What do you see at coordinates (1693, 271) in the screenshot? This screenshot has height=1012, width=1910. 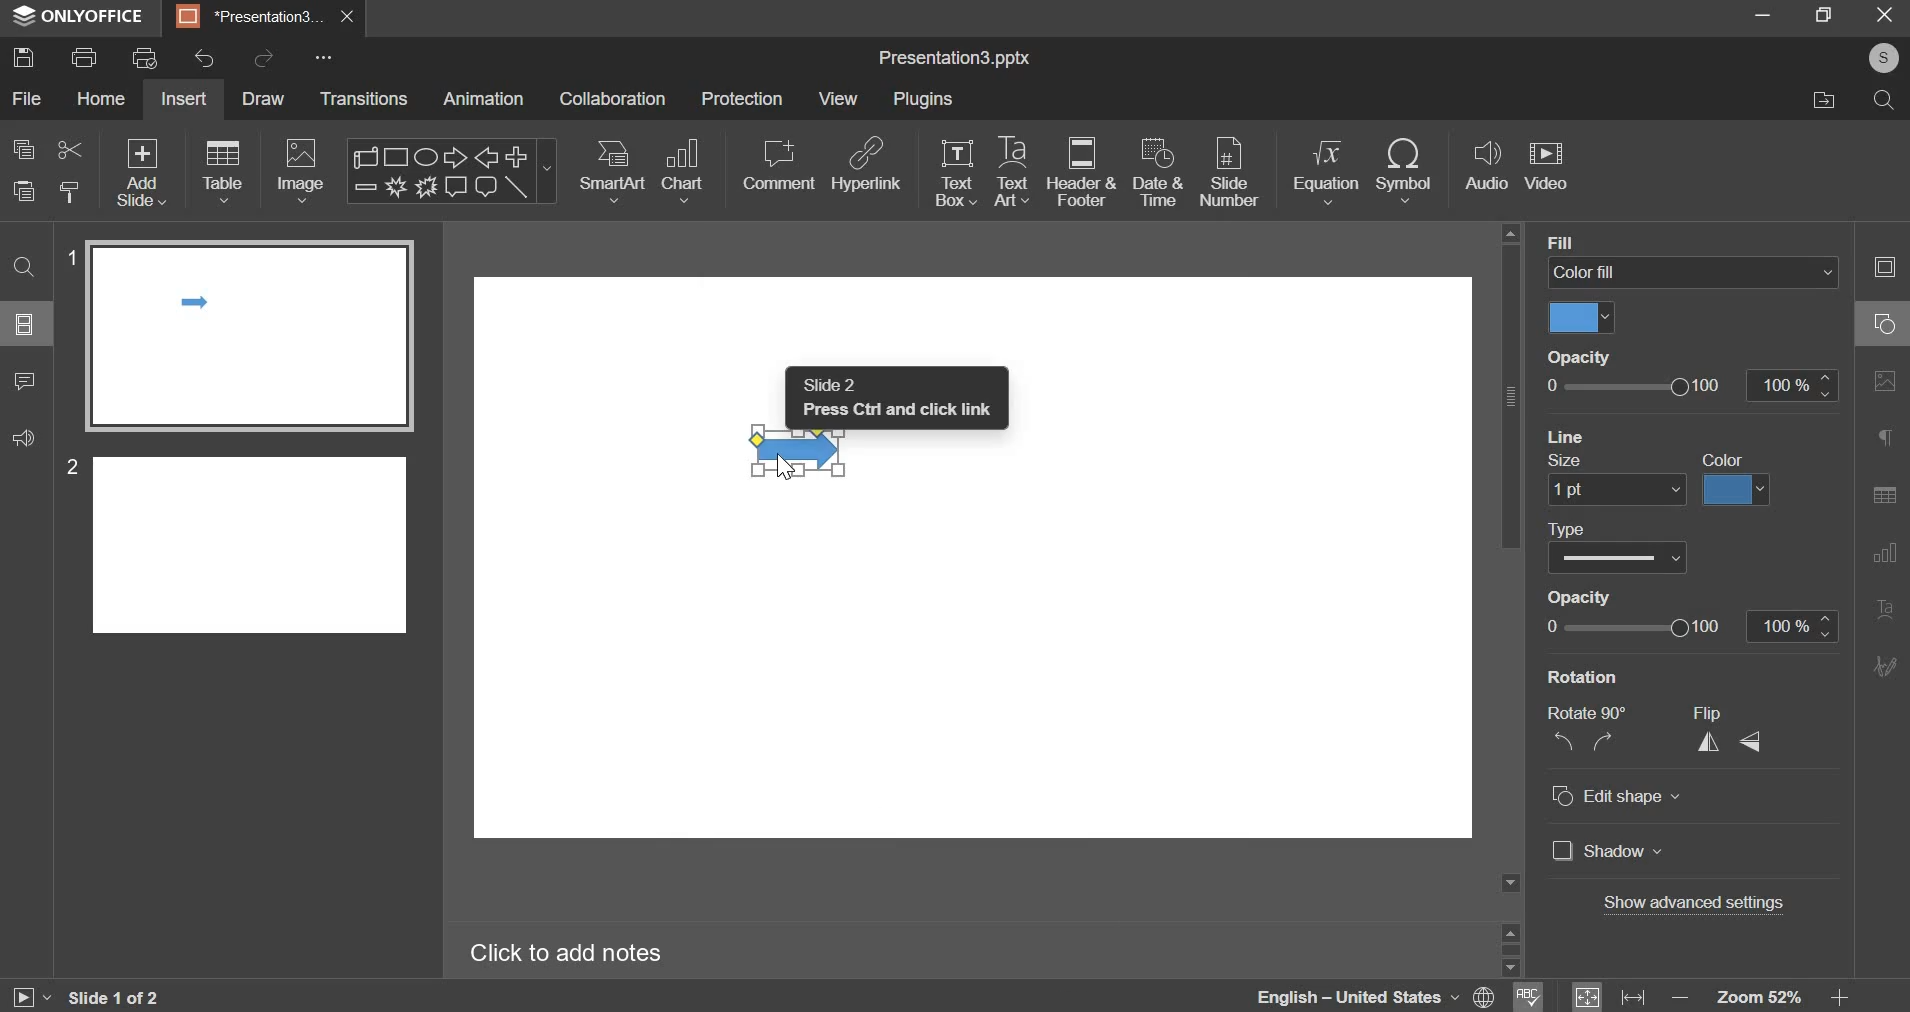 I see `color fill` at bounding box center [1693, 271].